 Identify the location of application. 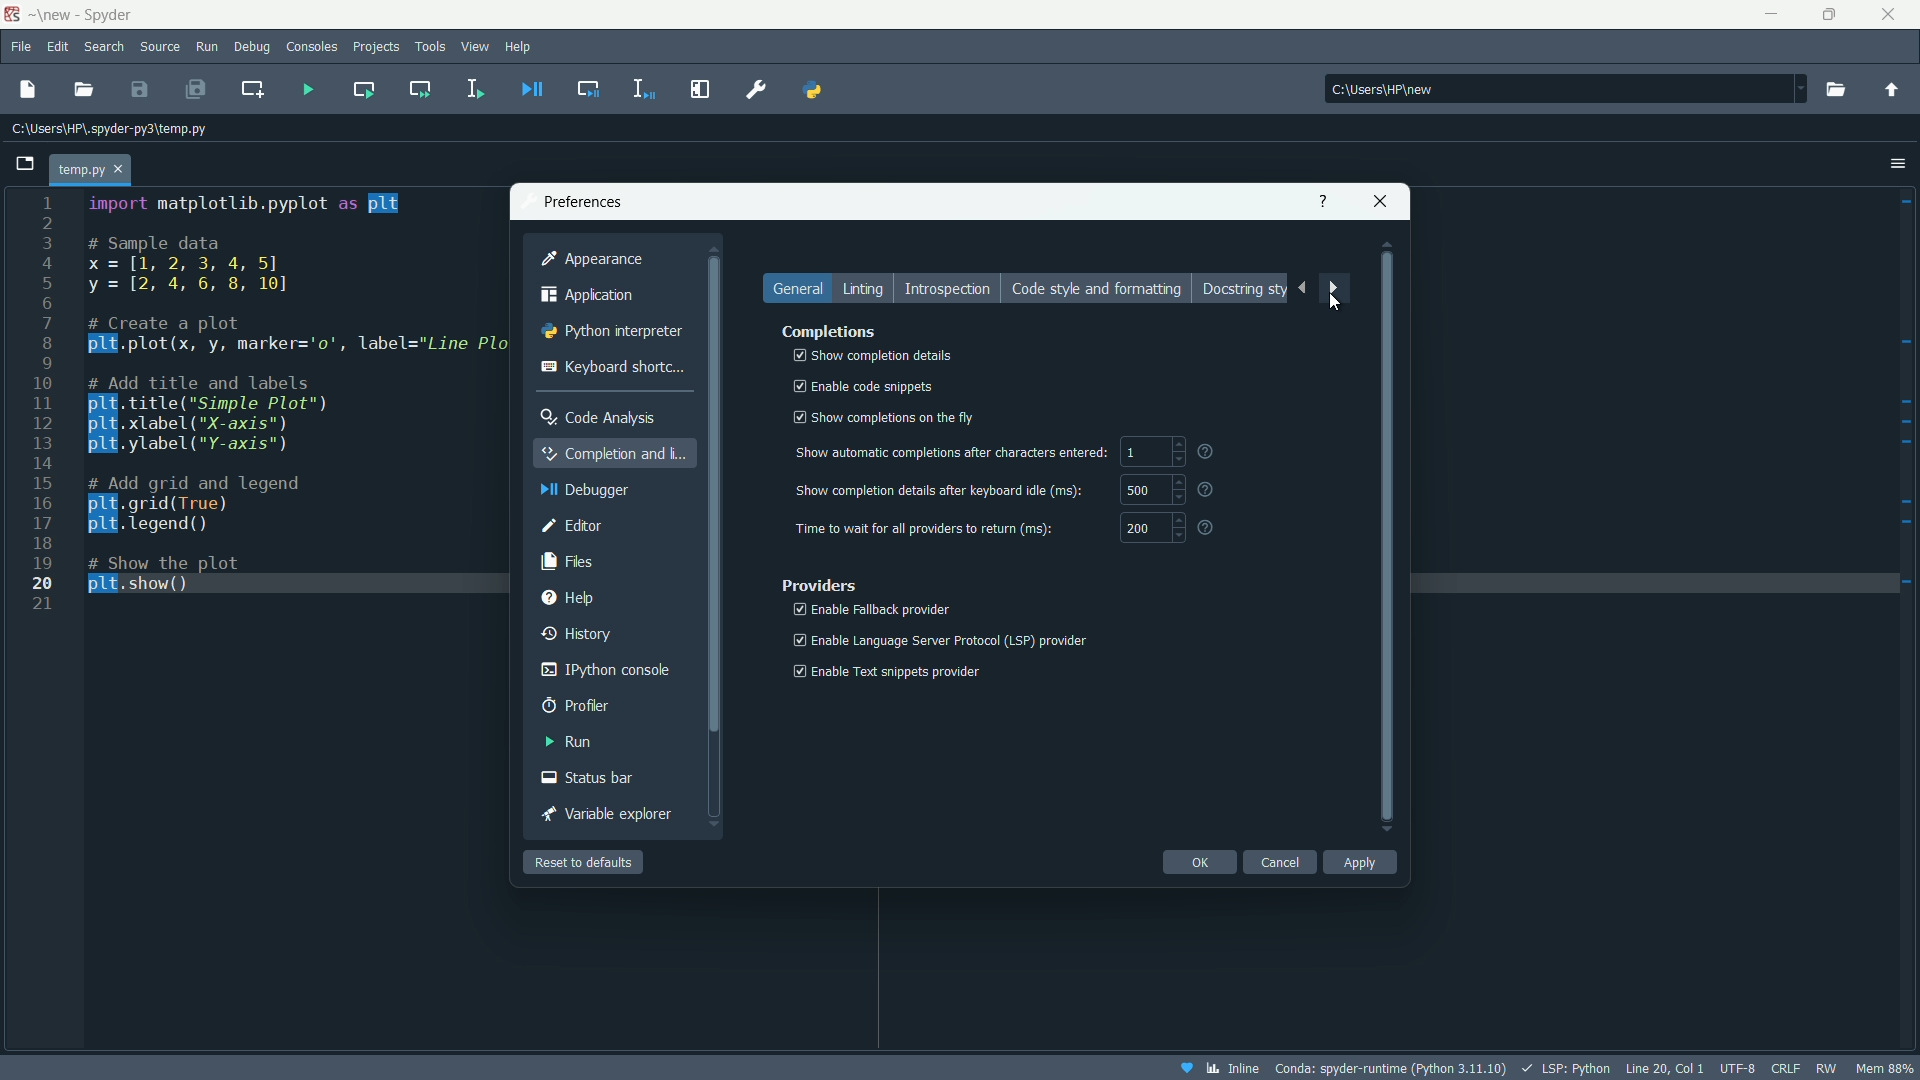
(589, 295).